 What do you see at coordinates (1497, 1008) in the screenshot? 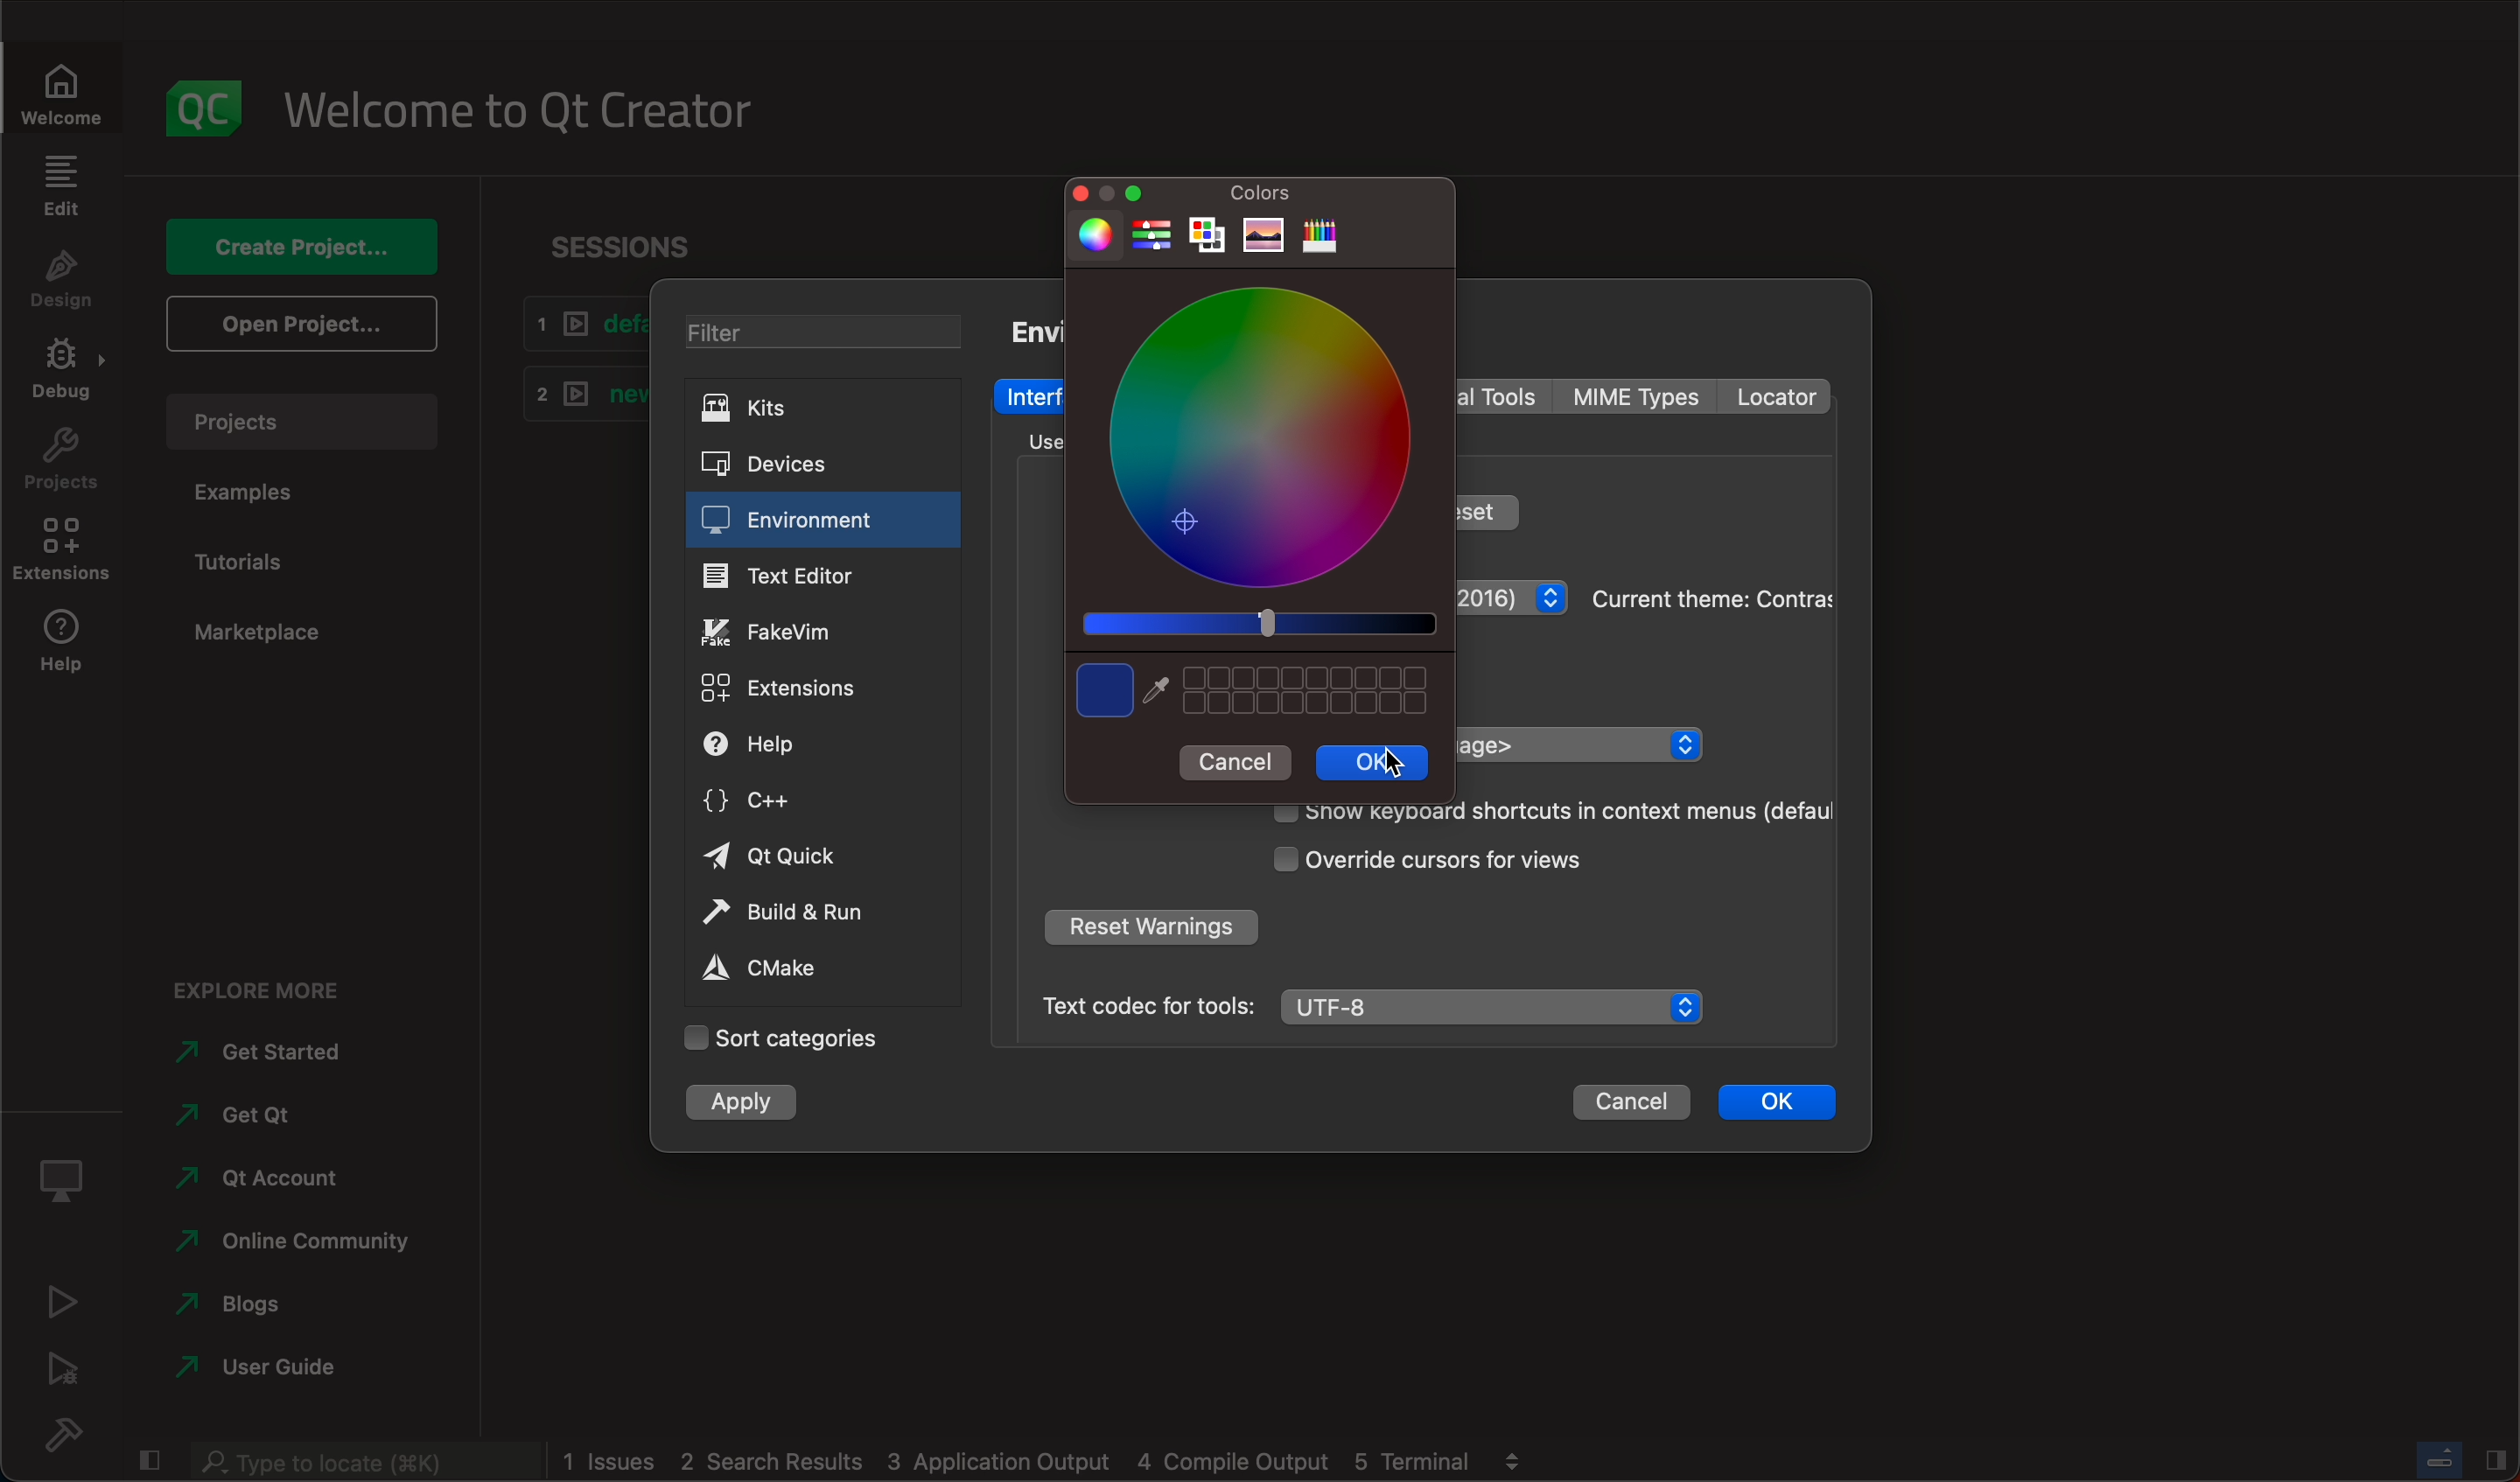
I see `UTF-8` at bounding box center [1497, 1008].